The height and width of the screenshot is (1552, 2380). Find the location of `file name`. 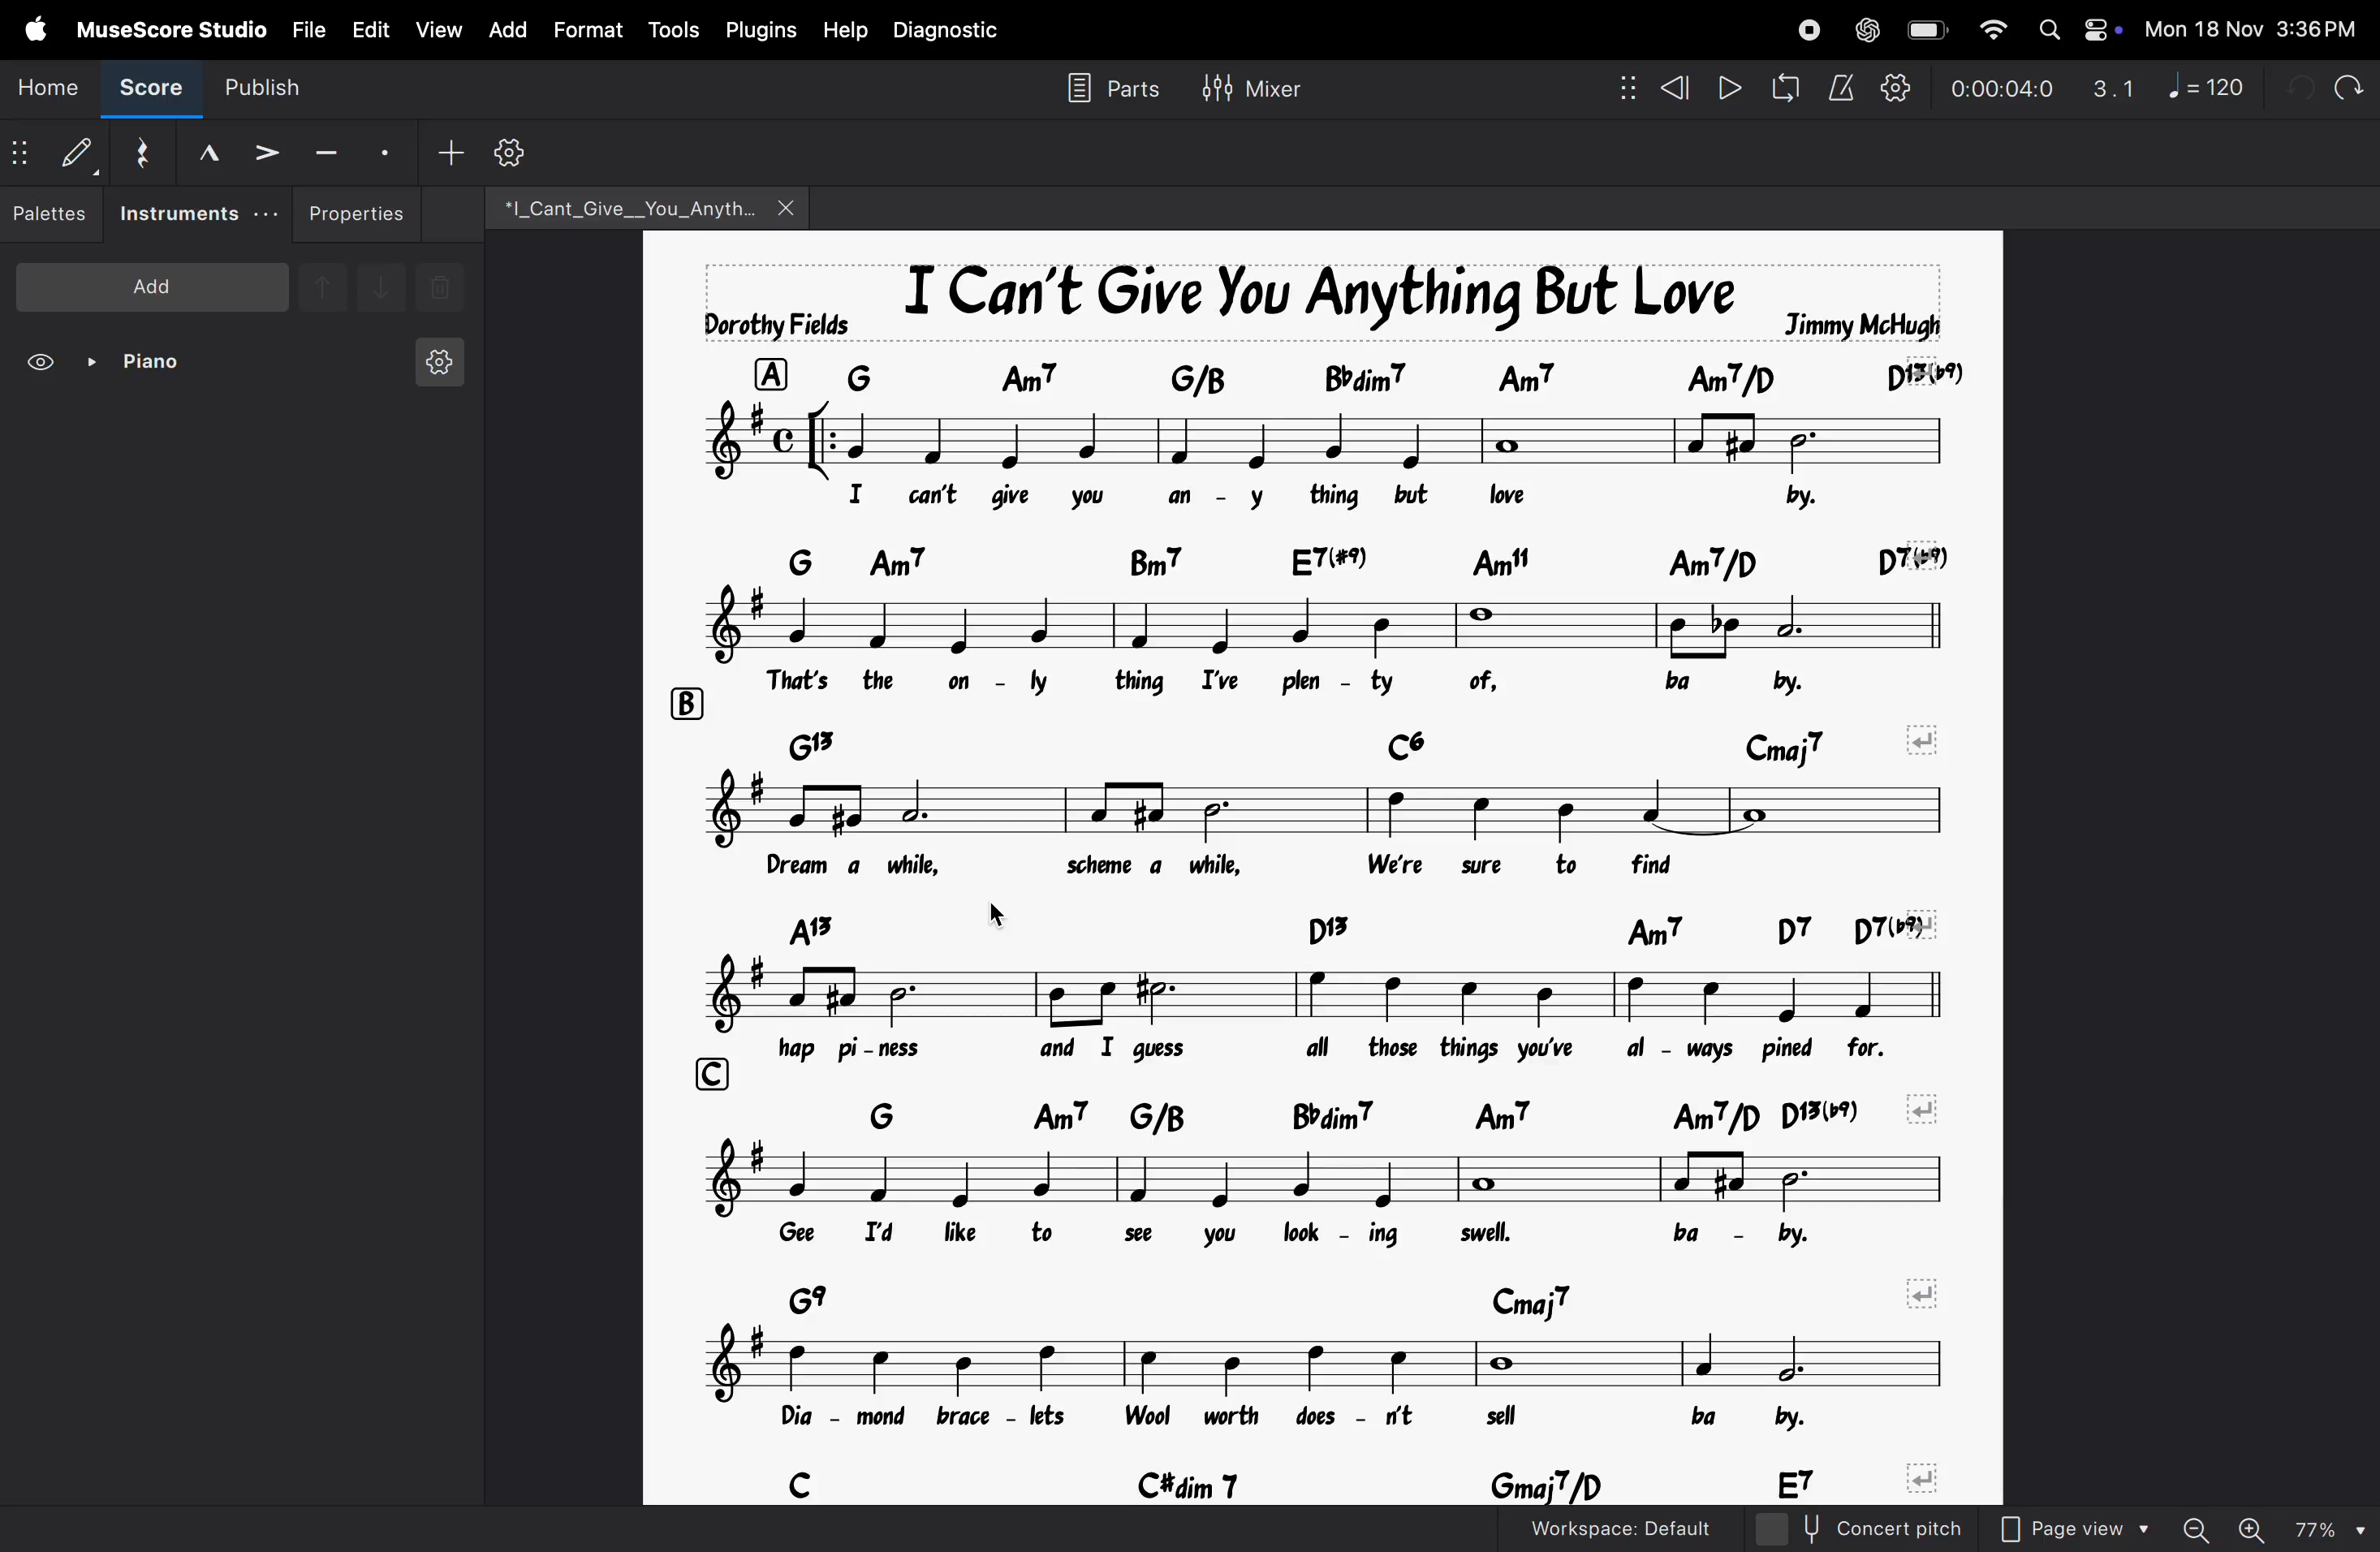

file name is located at coordinates (636, 204).